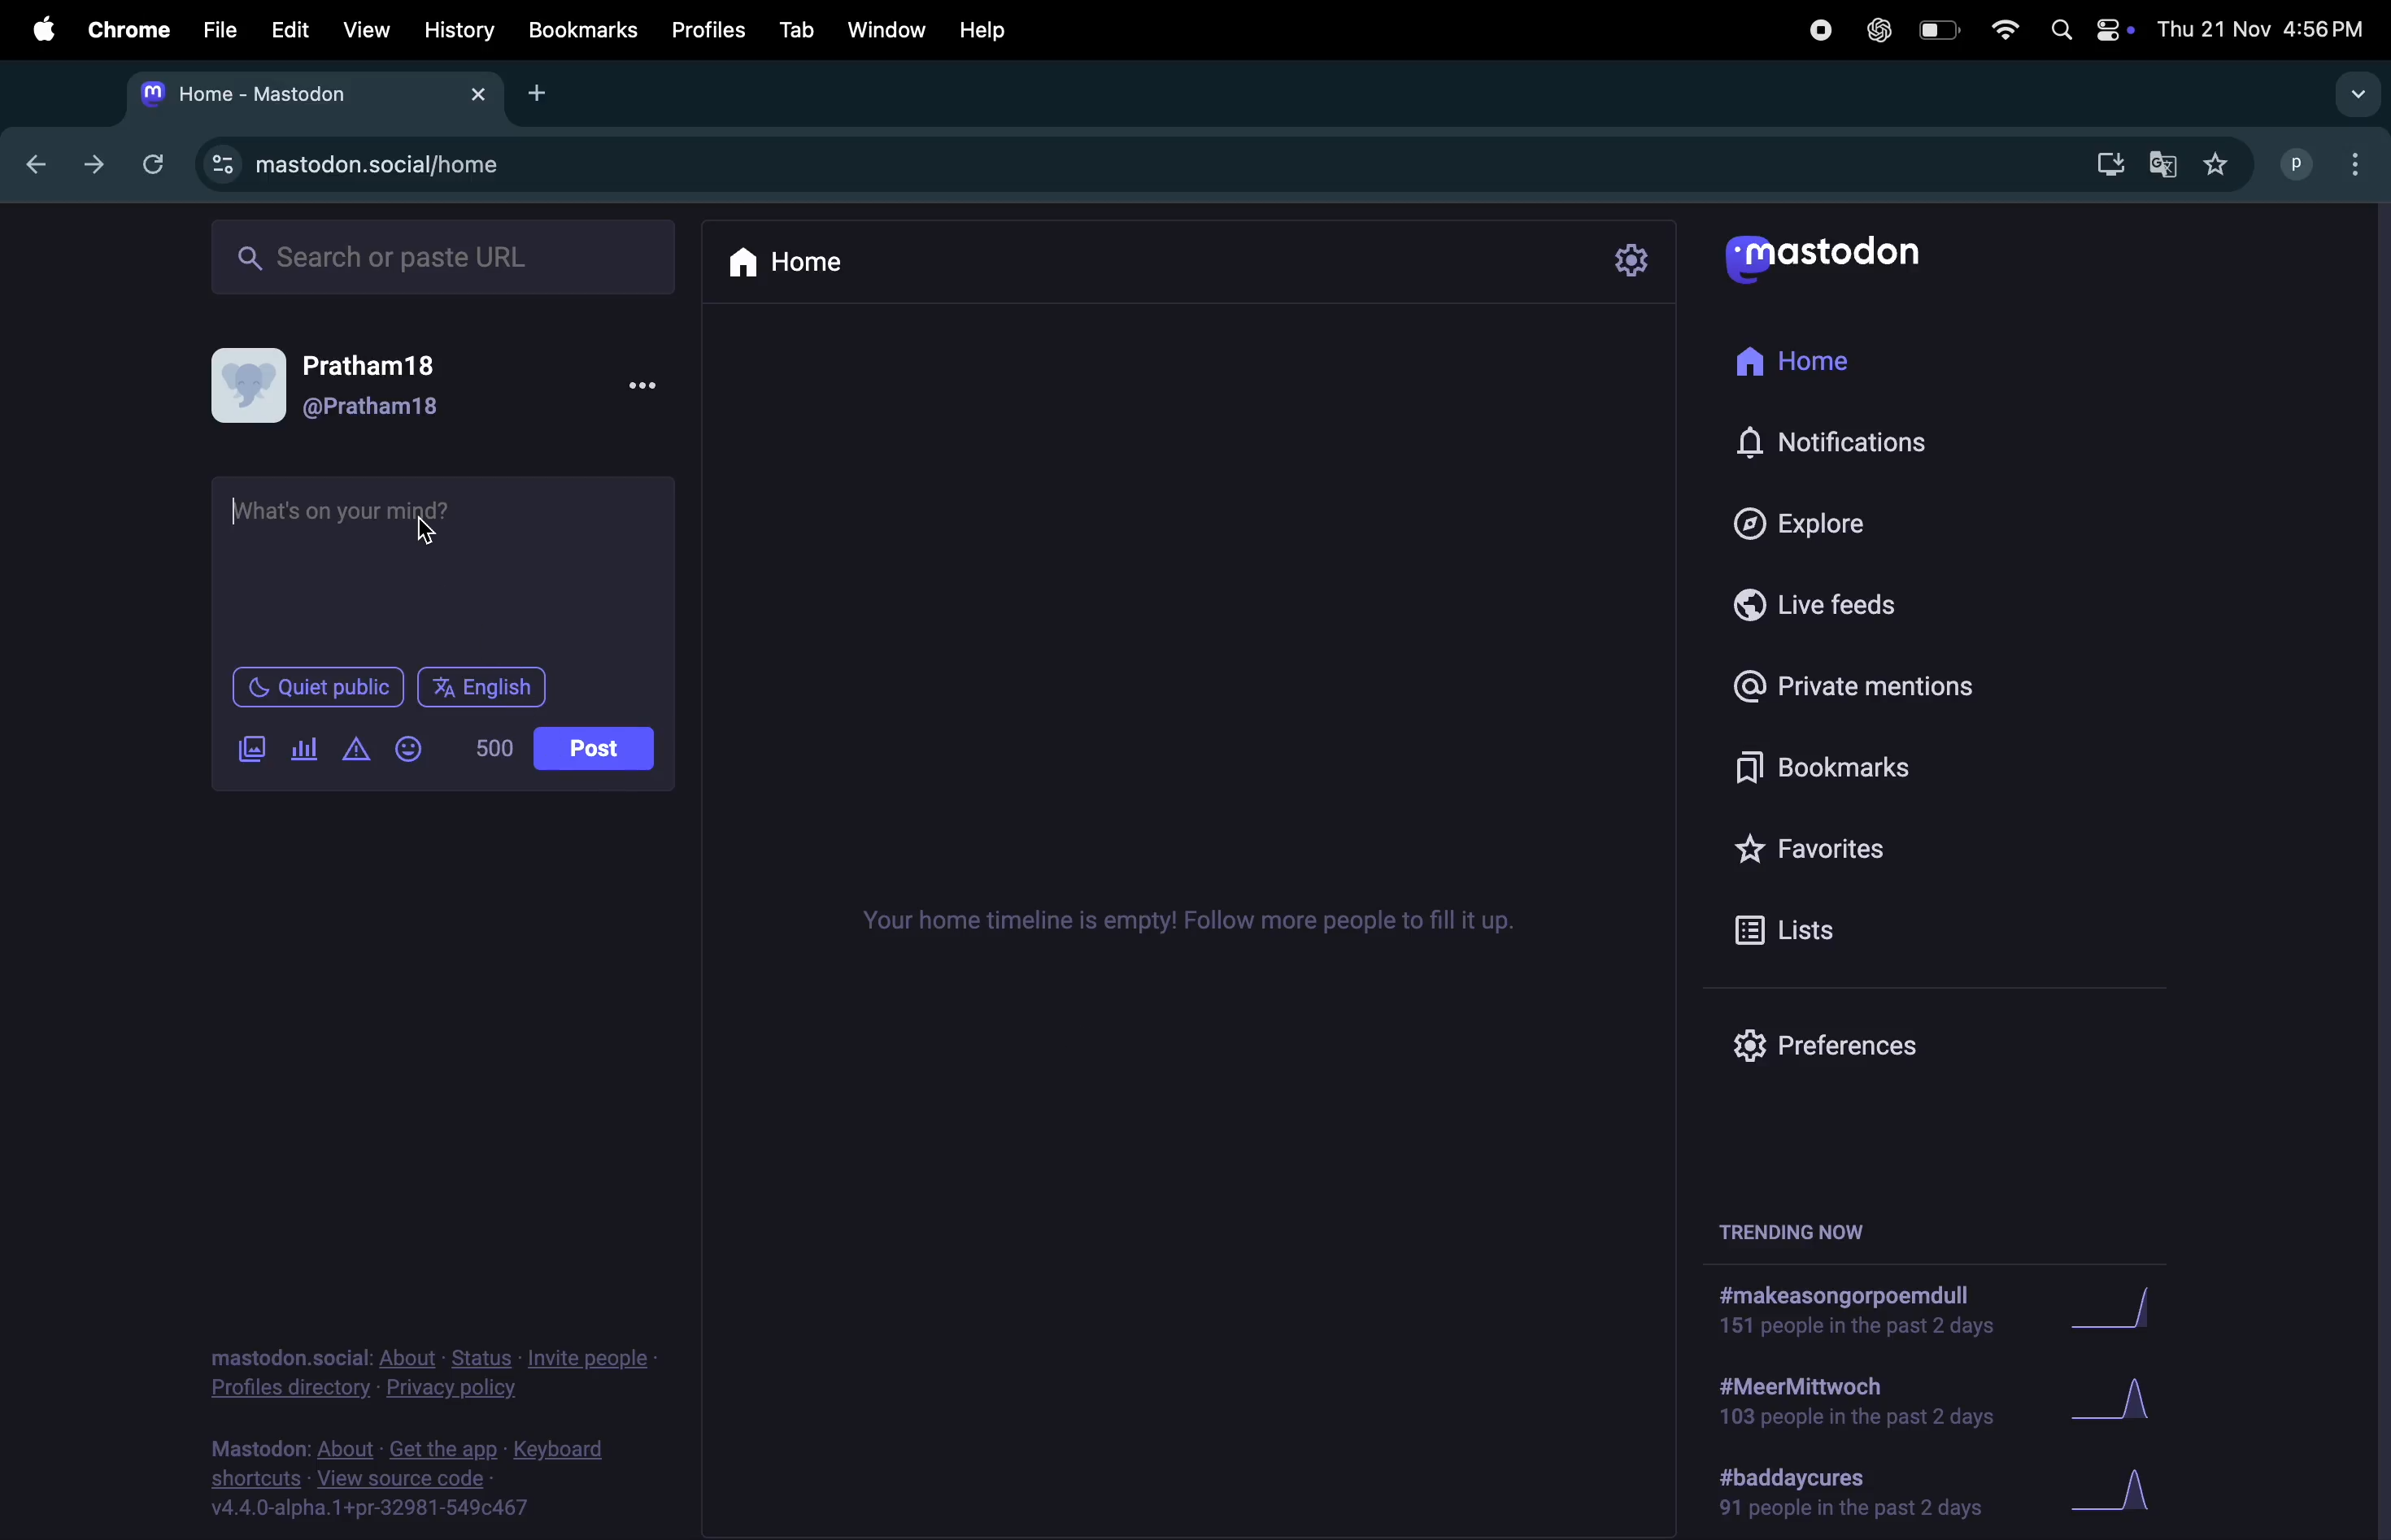  I want to click on userlogo, so click(1822, 260).